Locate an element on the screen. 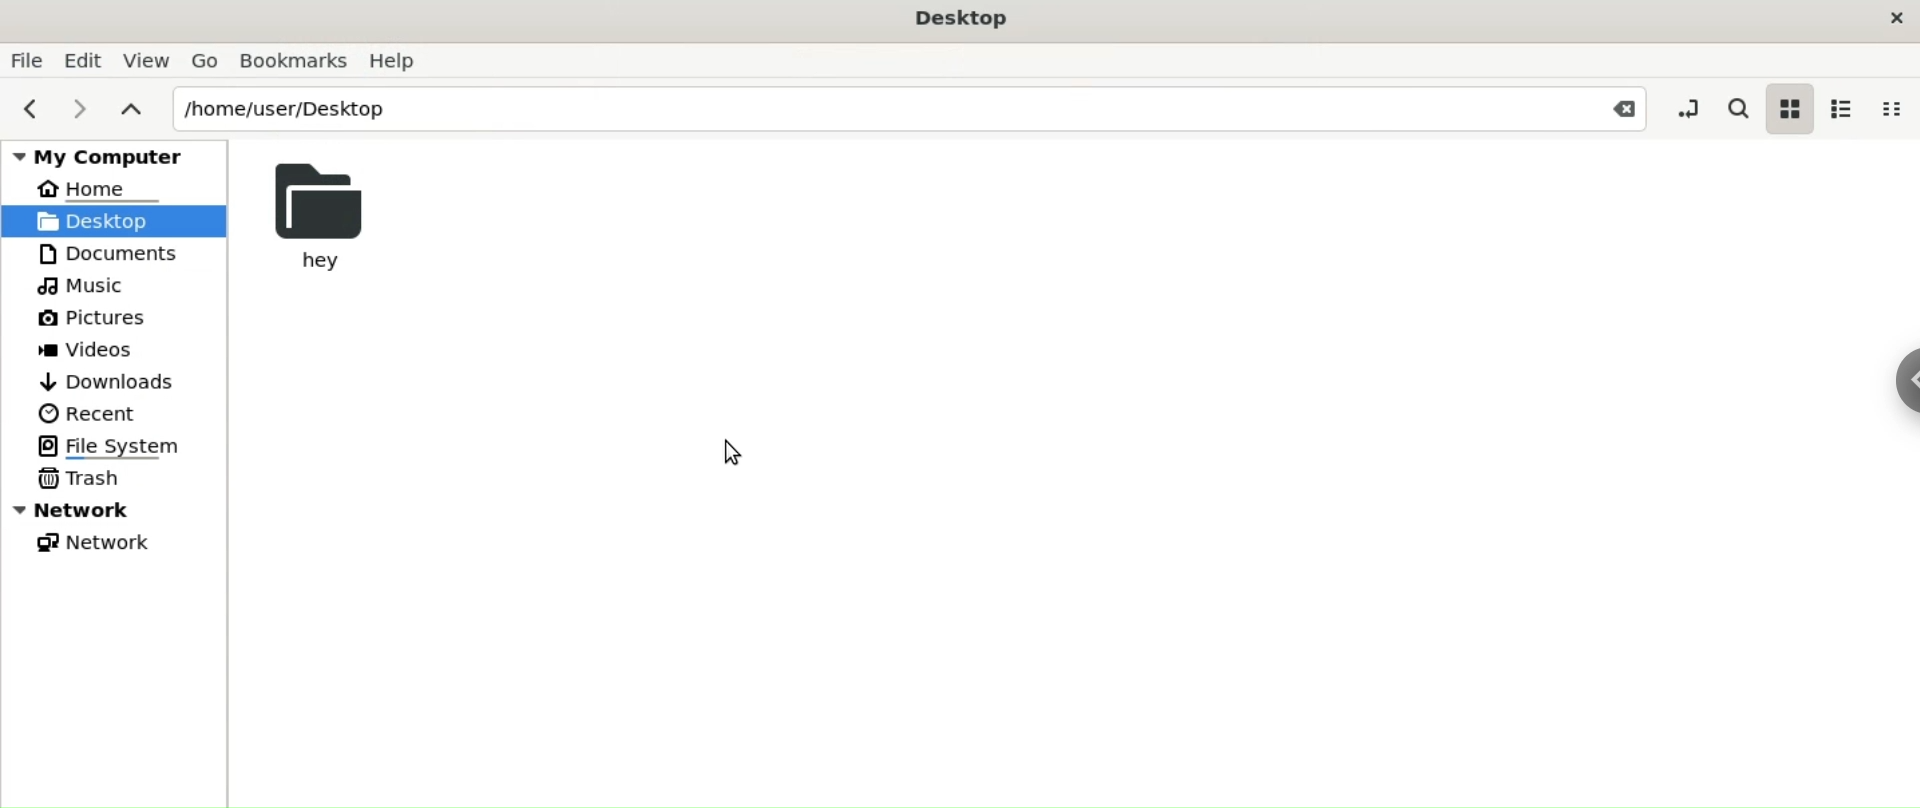  Close is located at coordinates (1626, 108).